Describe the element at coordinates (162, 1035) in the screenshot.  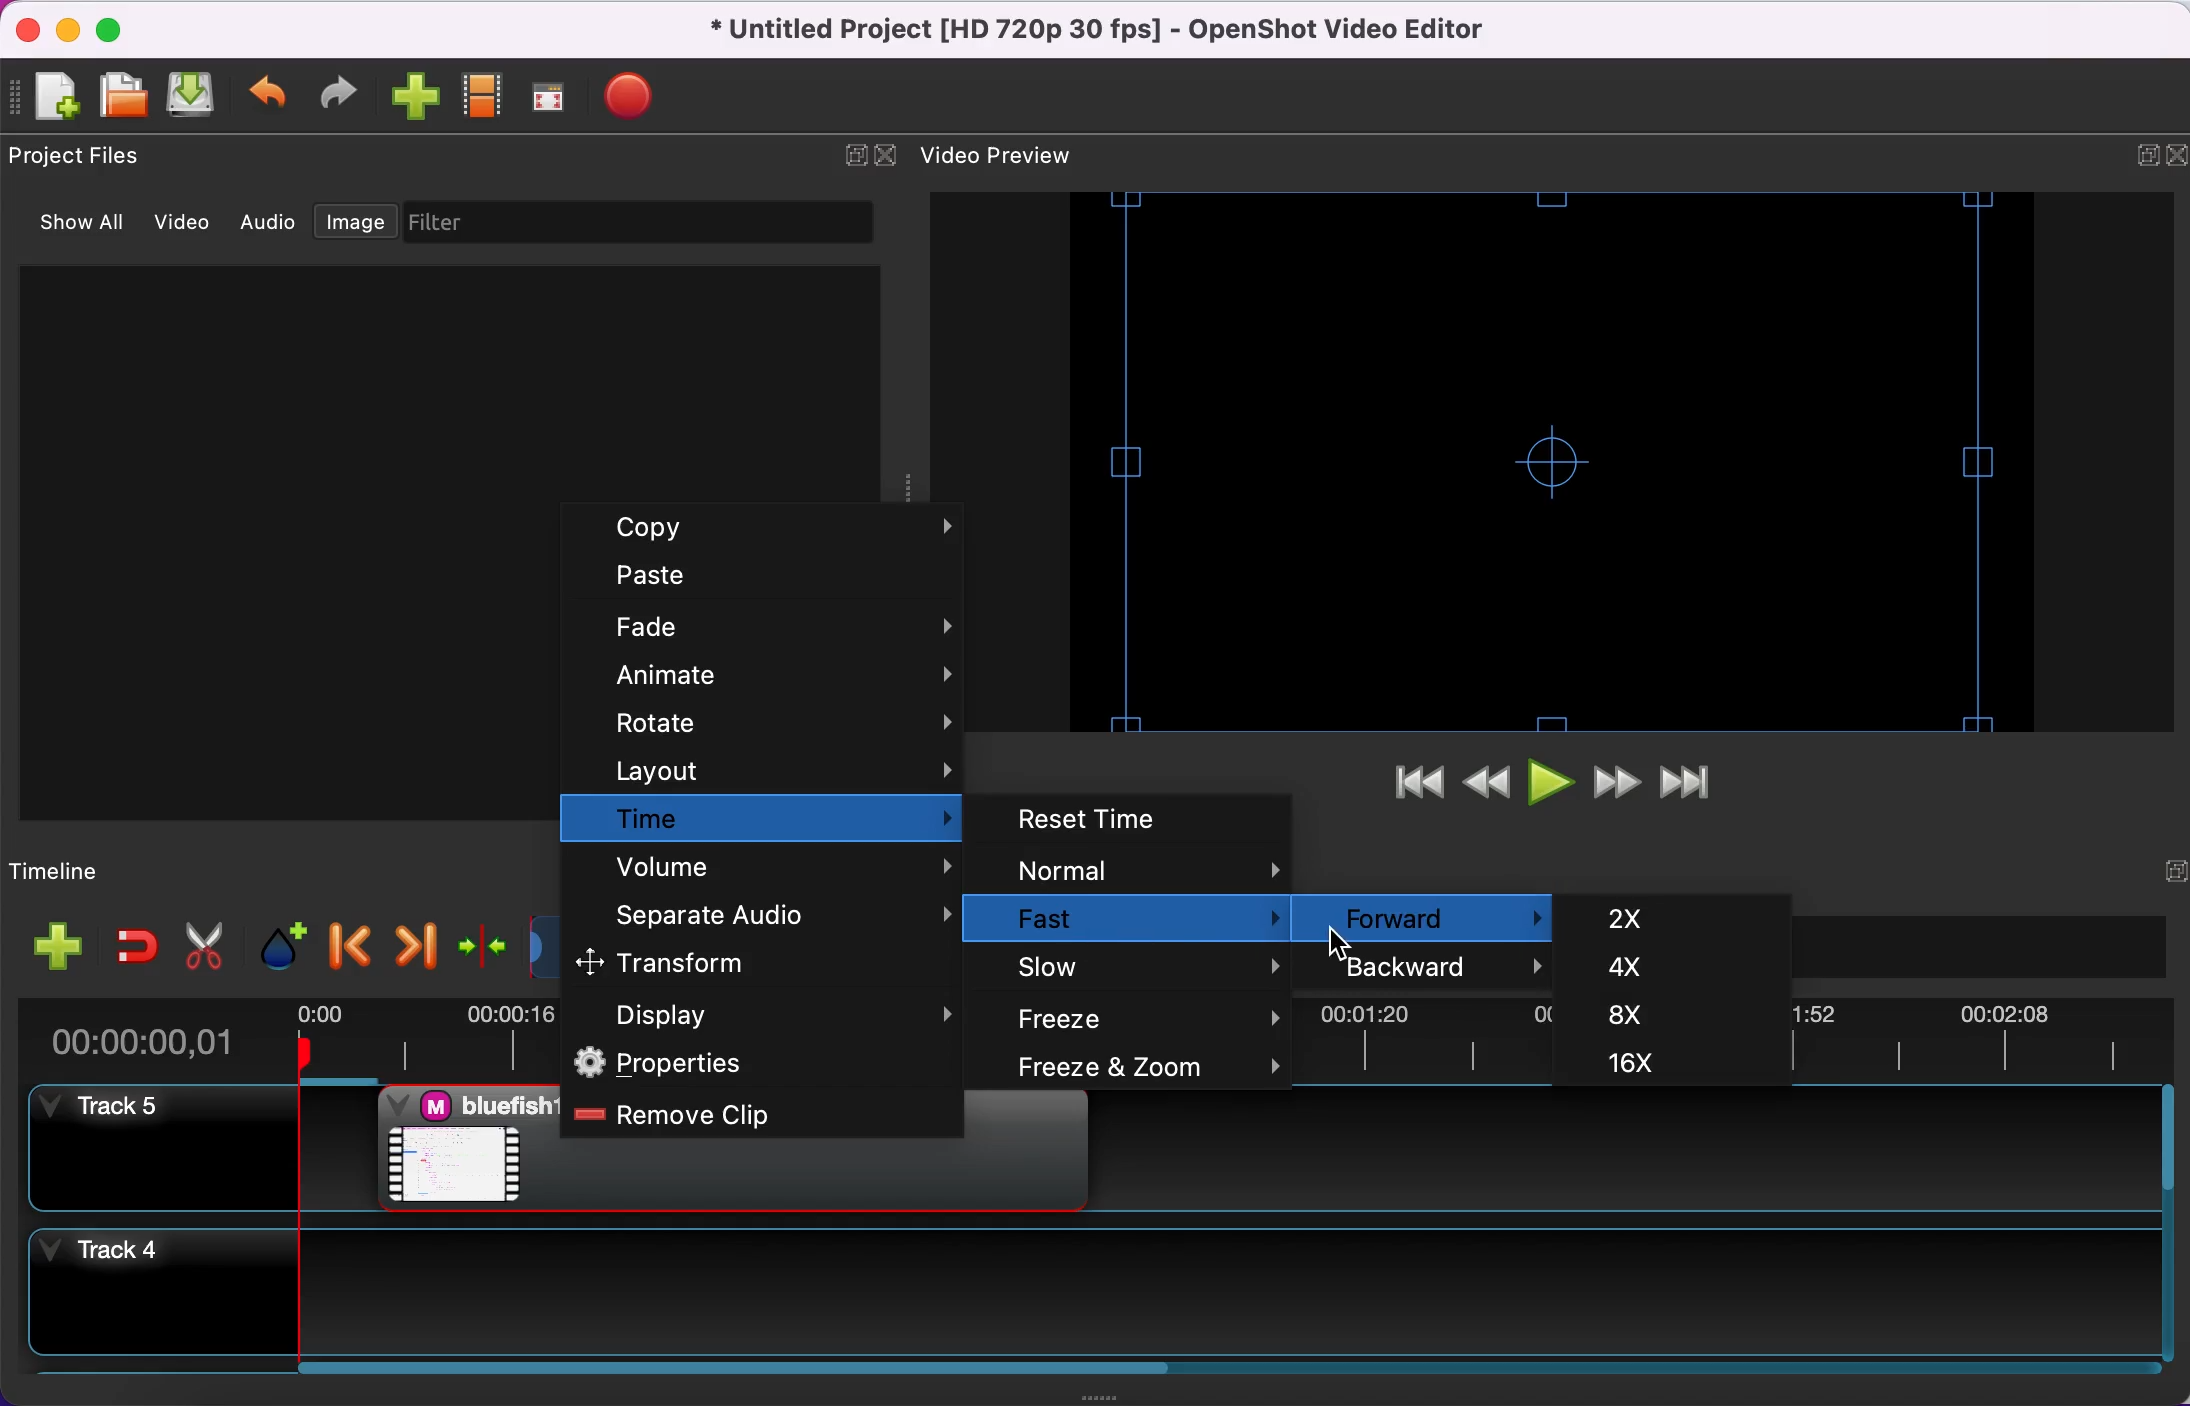
I see `time duration` at that location.